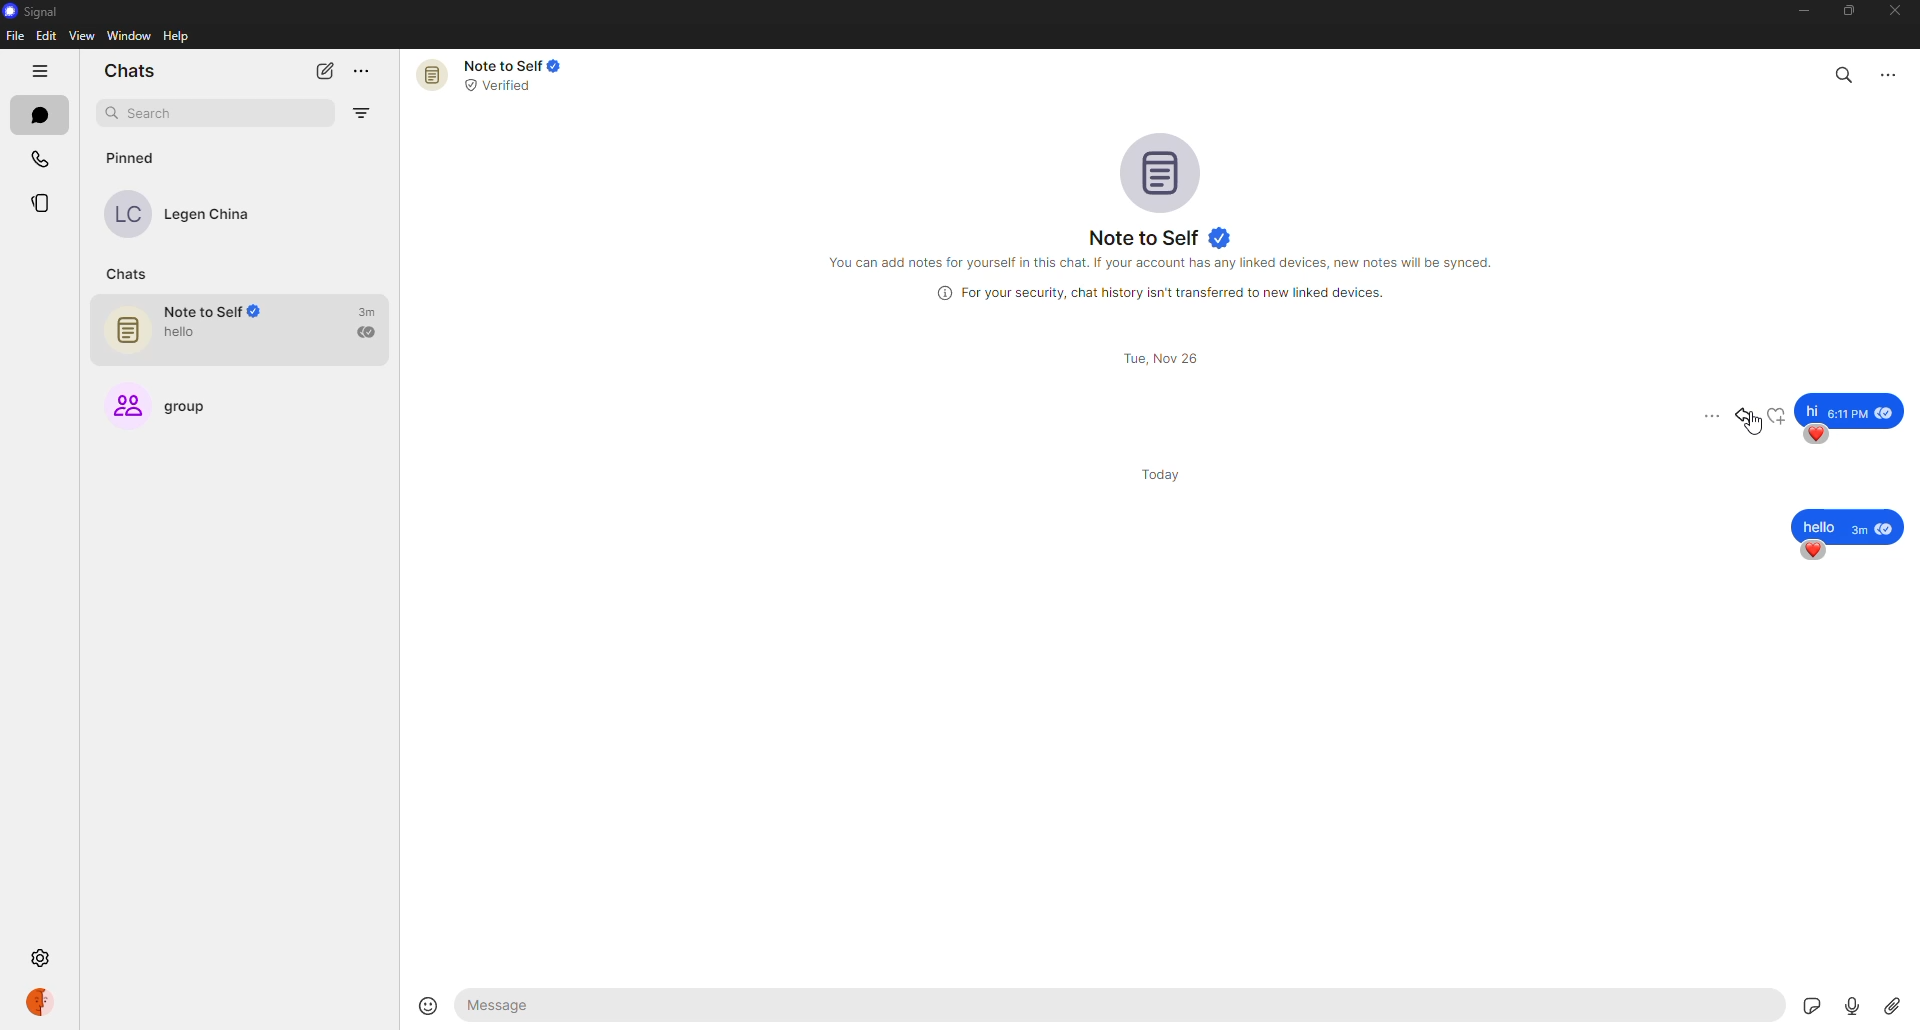 This screenshot has height=1030, width=1920. What do you see at coordinates (79, 36) in the screenshot?
I see `view` at bounding box center [79, 36].